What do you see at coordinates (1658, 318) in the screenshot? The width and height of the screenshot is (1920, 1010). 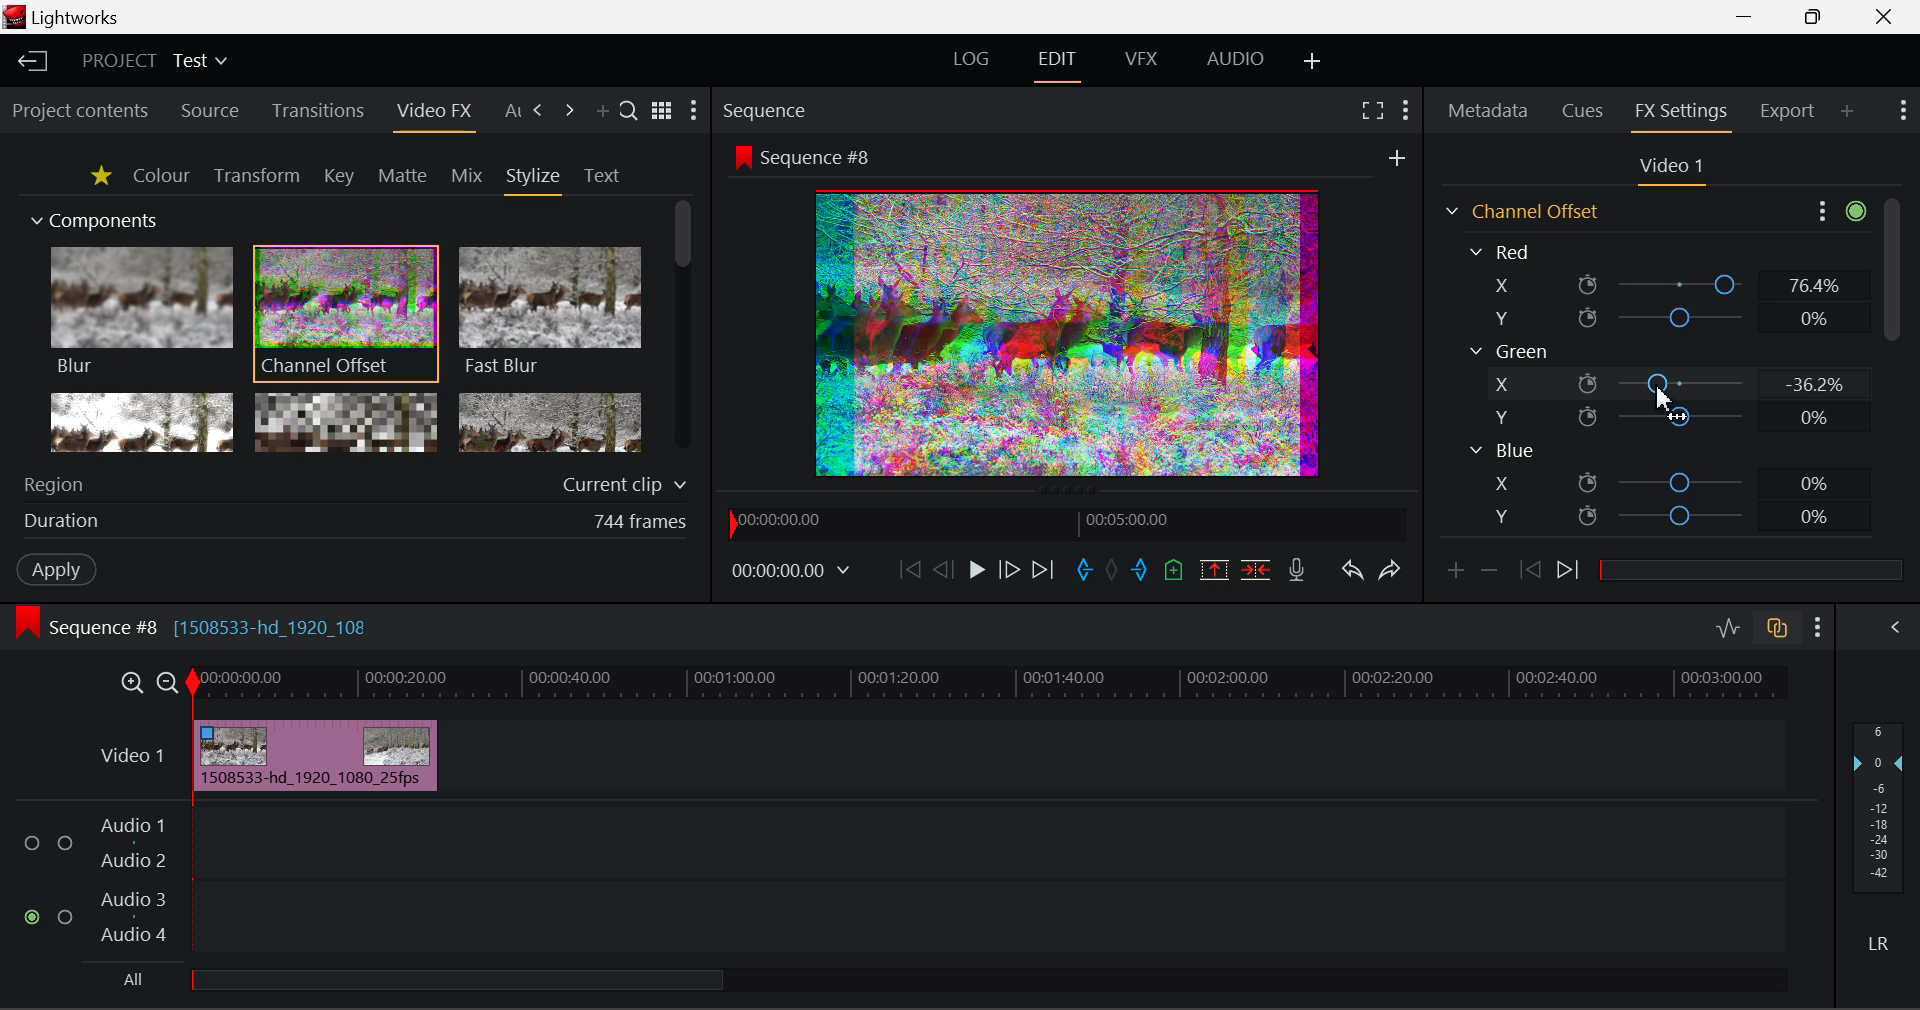 I see `Red Y` at bounding box center [1658, 318].